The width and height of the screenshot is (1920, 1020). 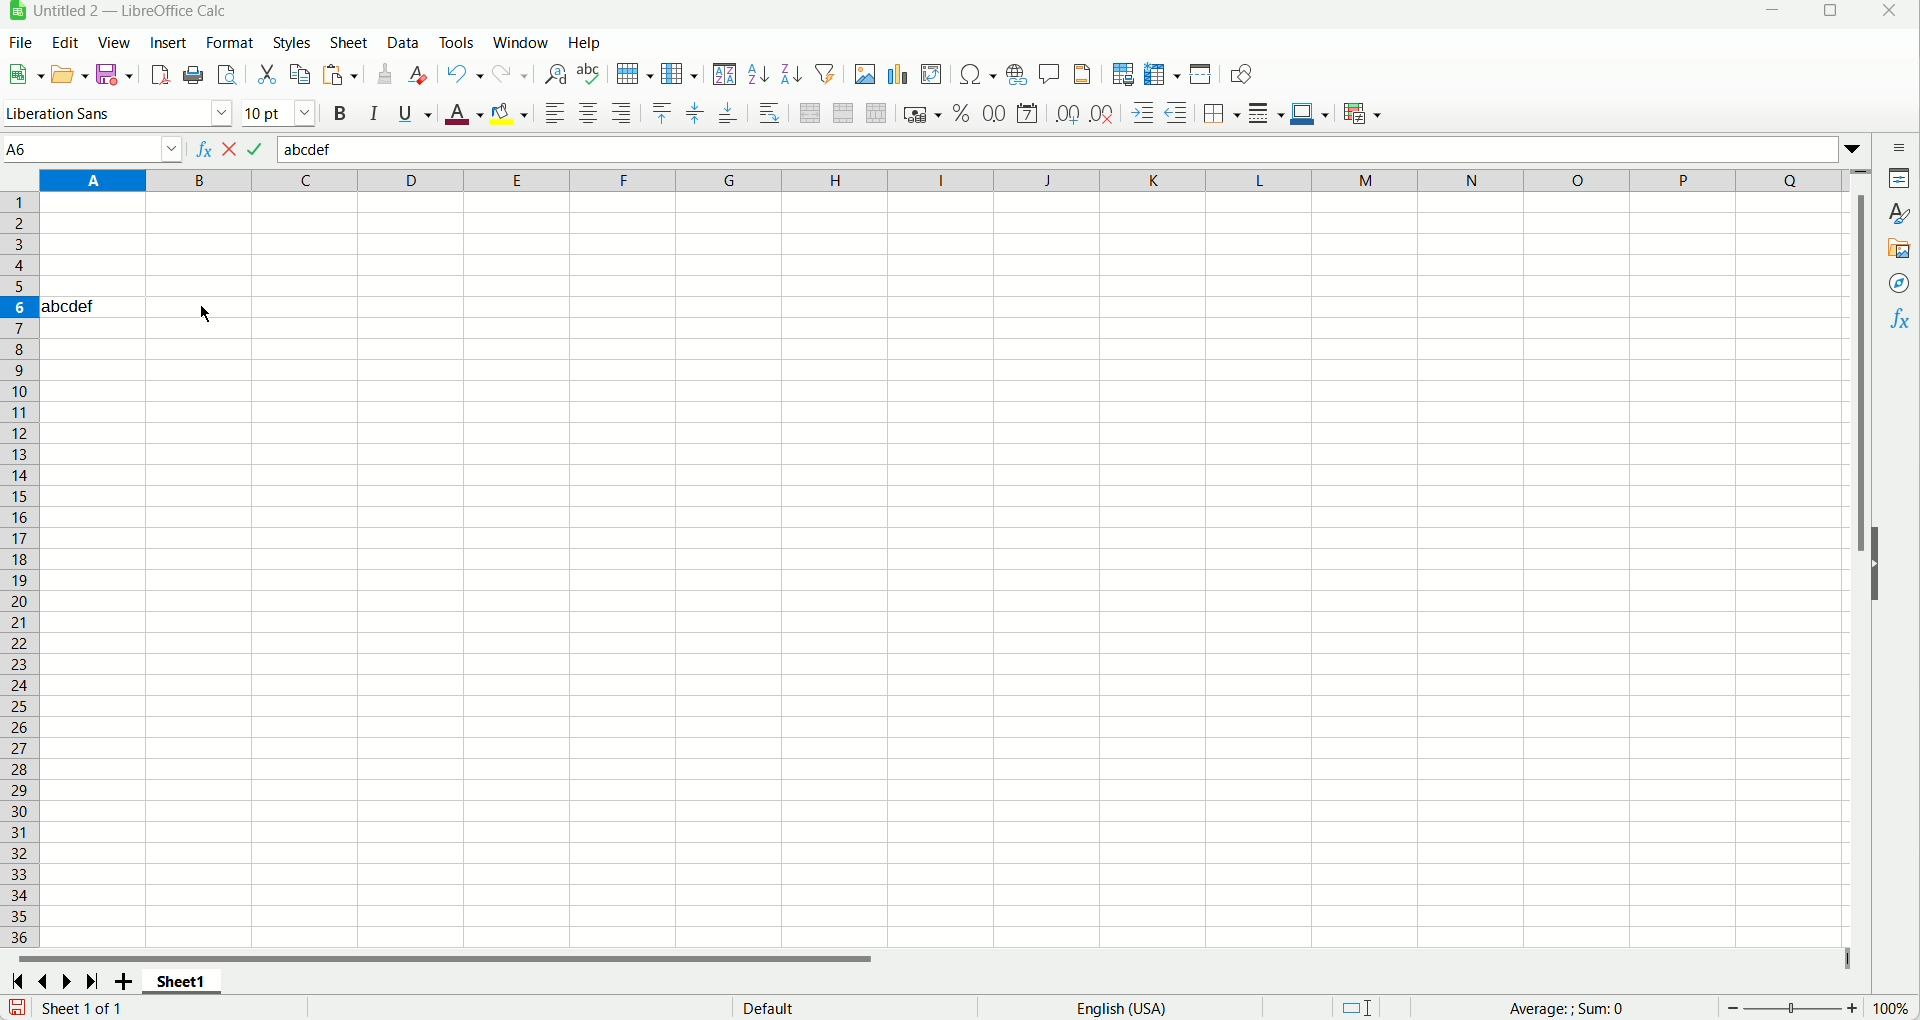 I want to click on format as currency, so click(x=924, y=112).